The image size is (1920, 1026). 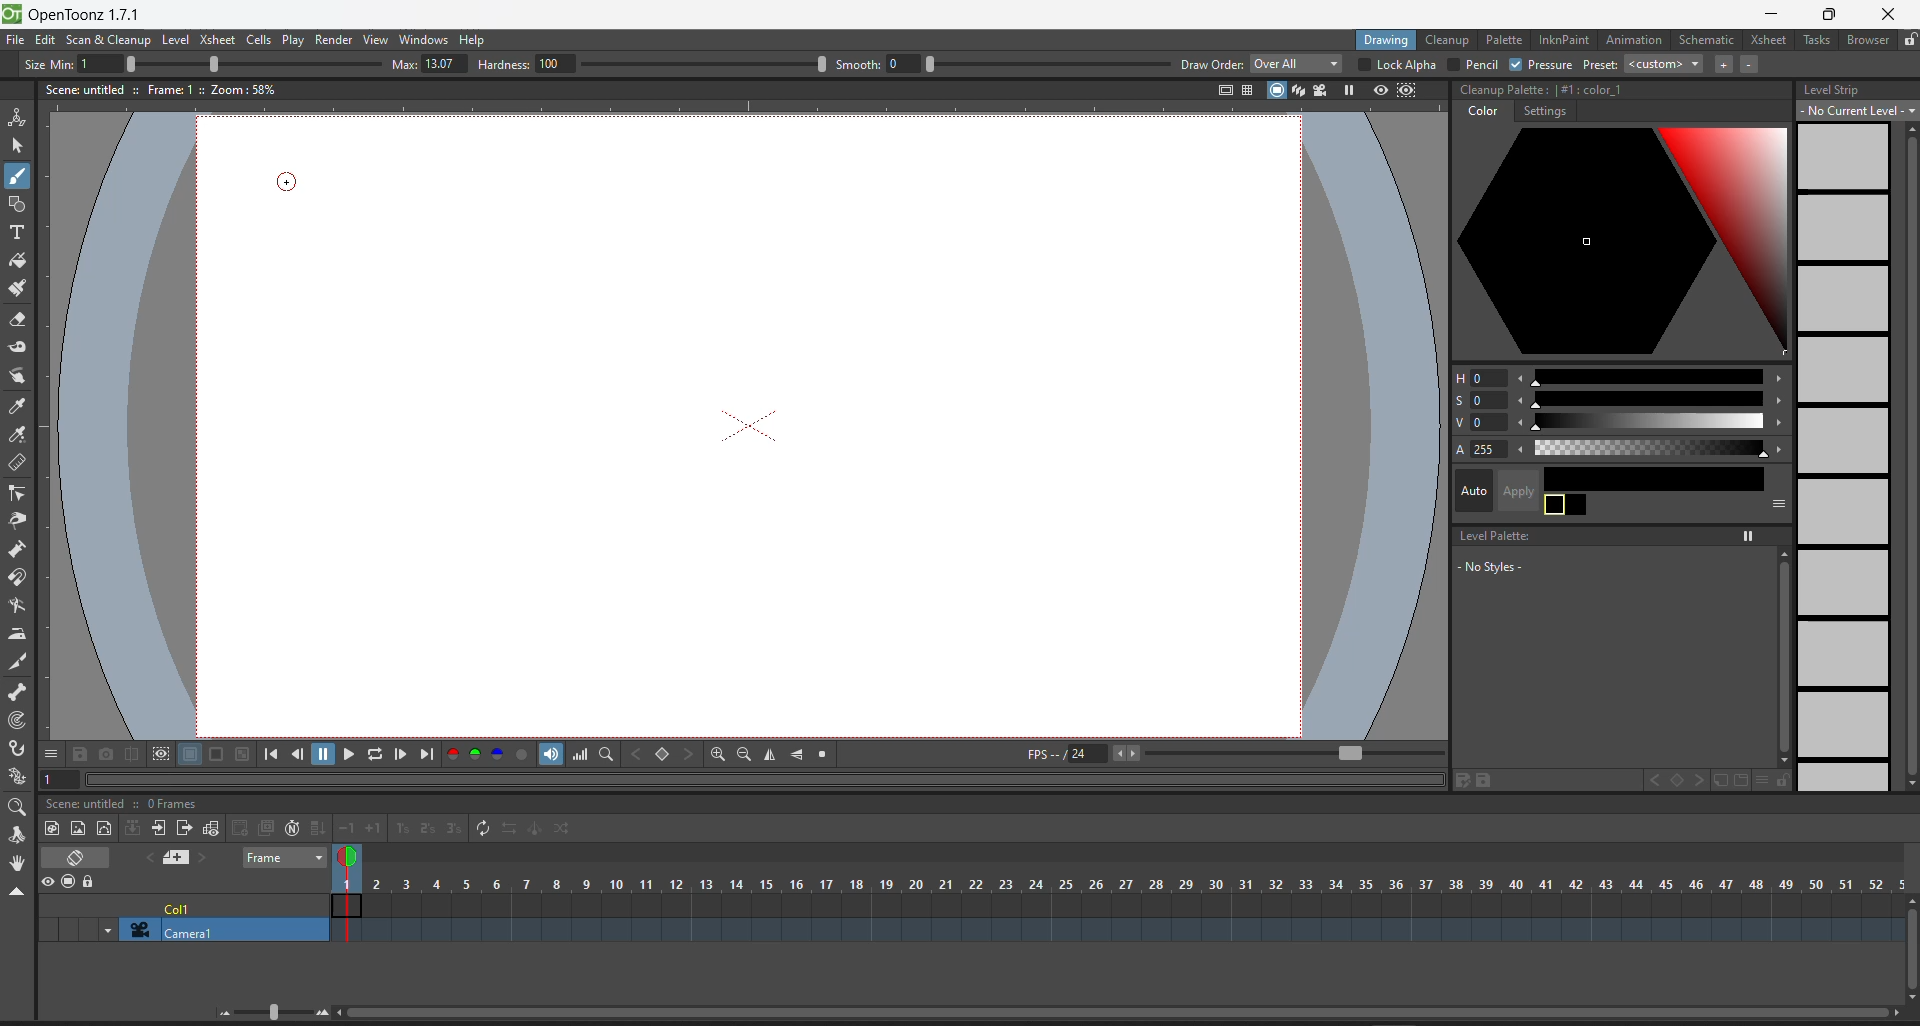 I want to click on reframe on 3, so click(x=452, y=828).